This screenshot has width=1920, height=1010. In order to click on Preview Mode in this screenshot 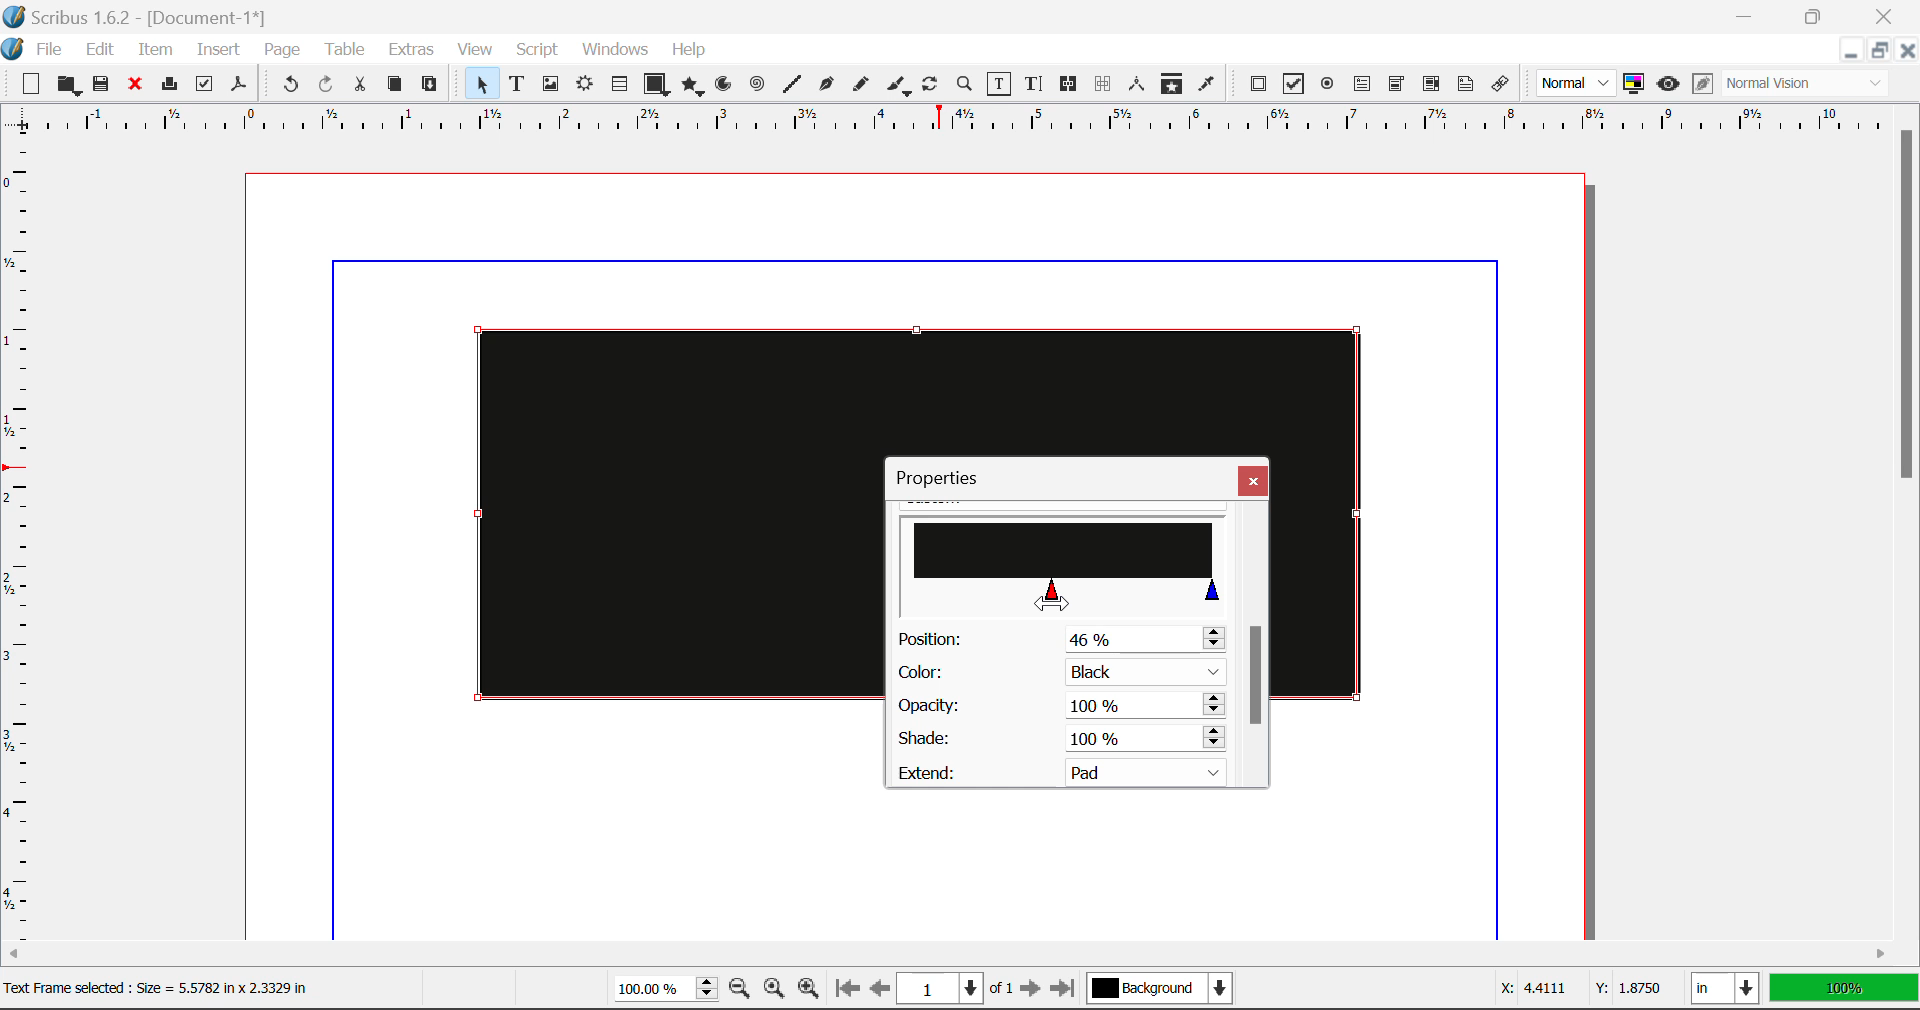, I will do `click(1668, 84)`.